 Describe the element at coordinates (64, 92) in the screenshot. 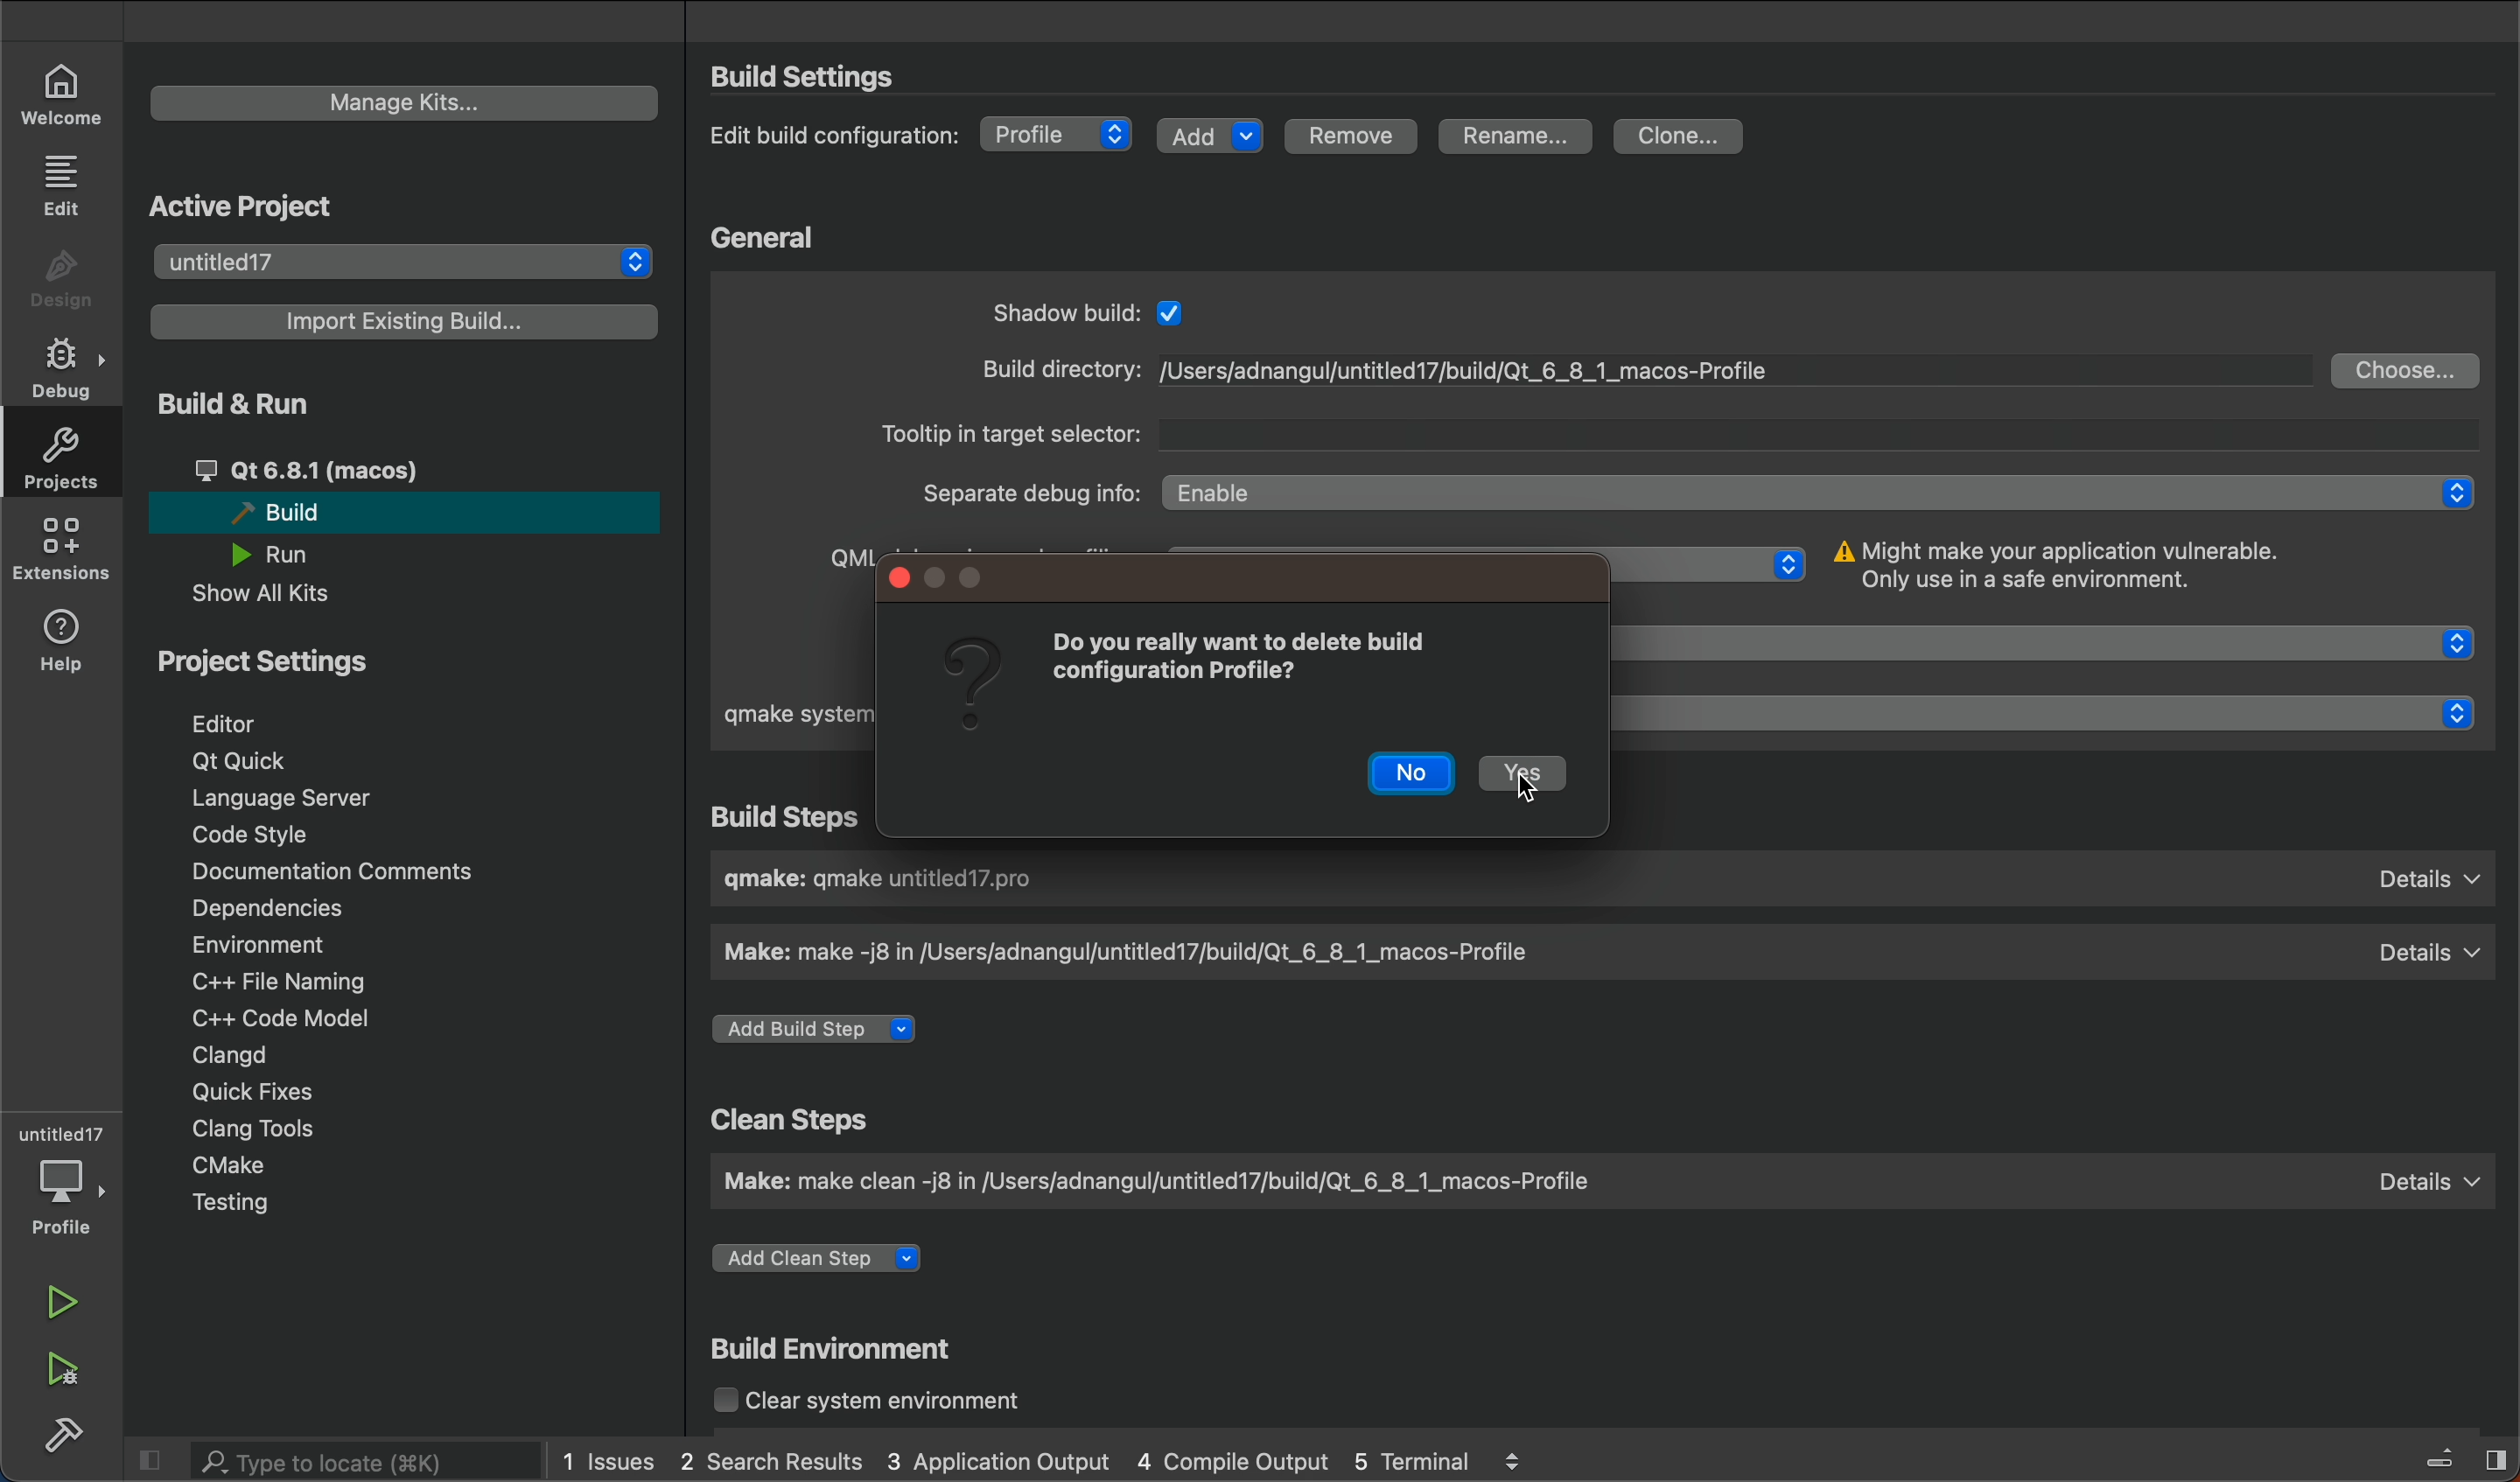

I see `welcome` at that location.